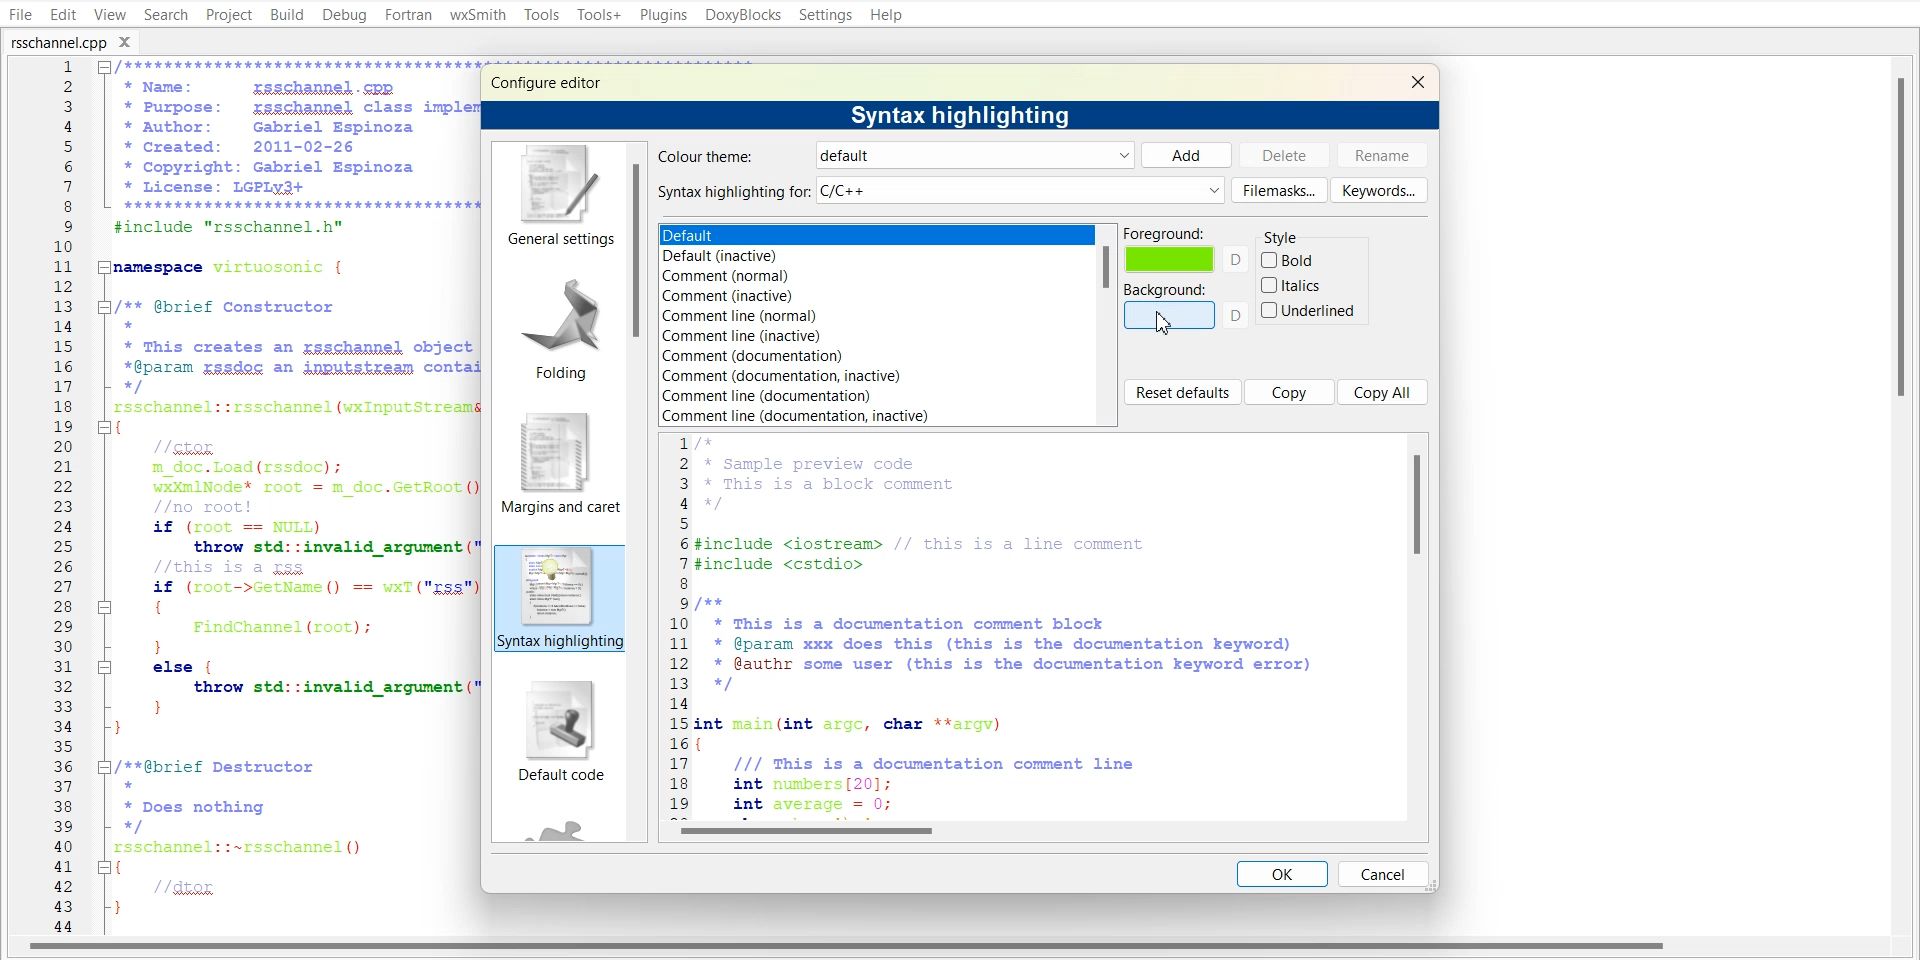 The width and height of the screenshot is (1920, 960). Describe the element at coordinates (109, 14) in the screenshot. I see `View` at that location.